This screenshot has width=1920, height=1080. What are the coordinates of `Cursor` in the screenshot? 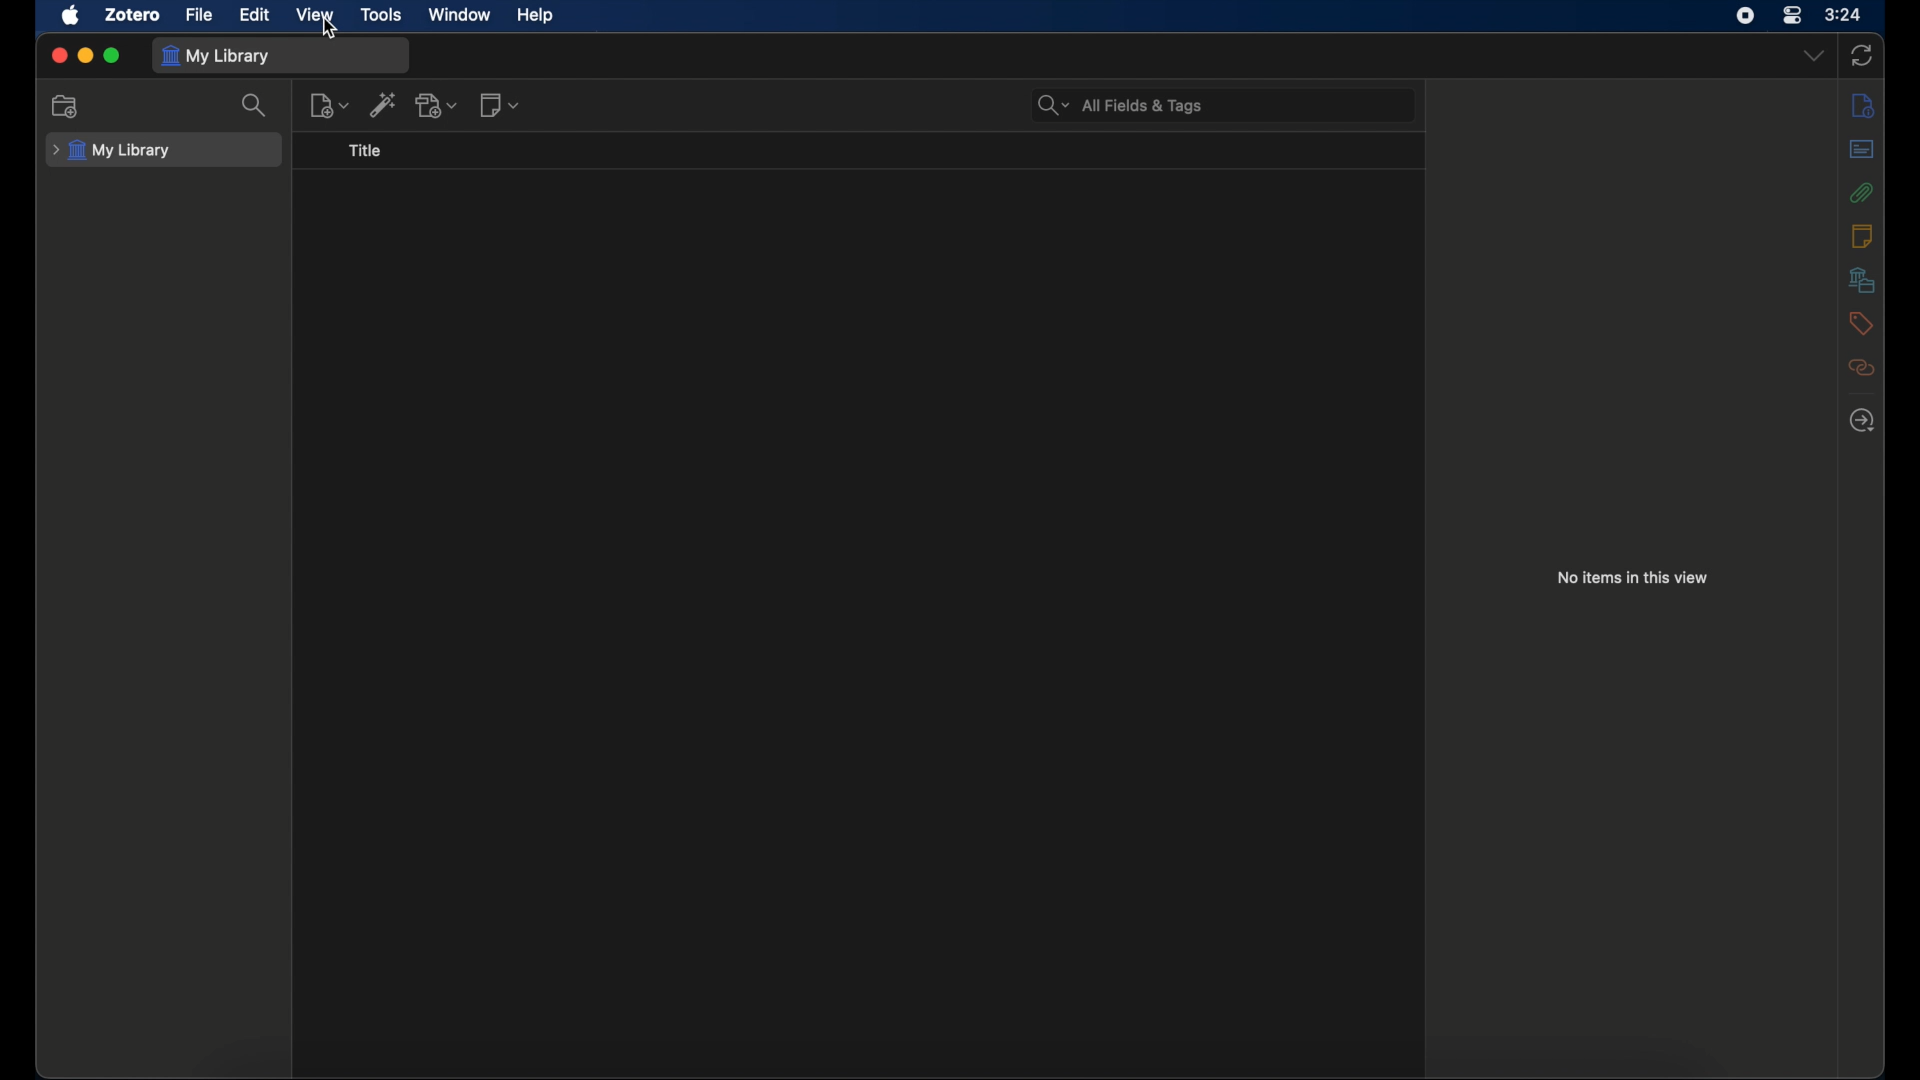 It's located at (331, 30).